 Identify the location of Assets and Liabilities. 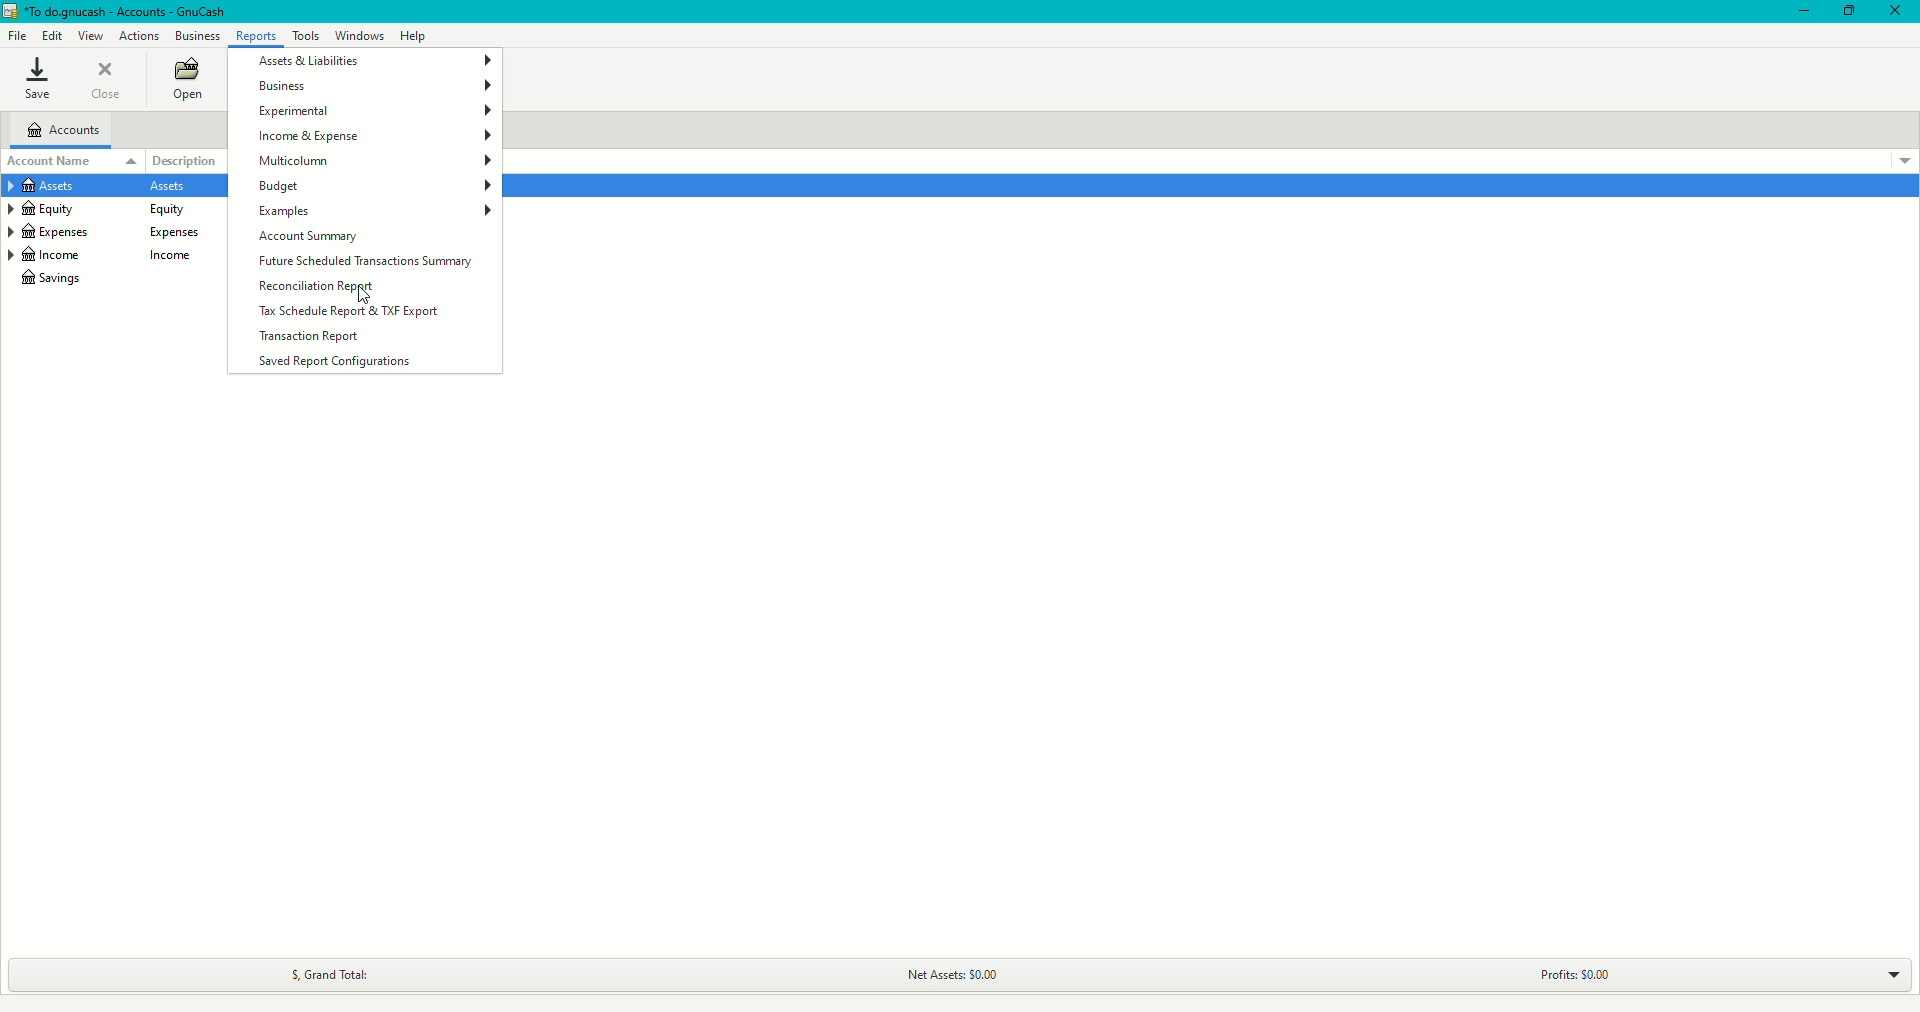
(372, 59).